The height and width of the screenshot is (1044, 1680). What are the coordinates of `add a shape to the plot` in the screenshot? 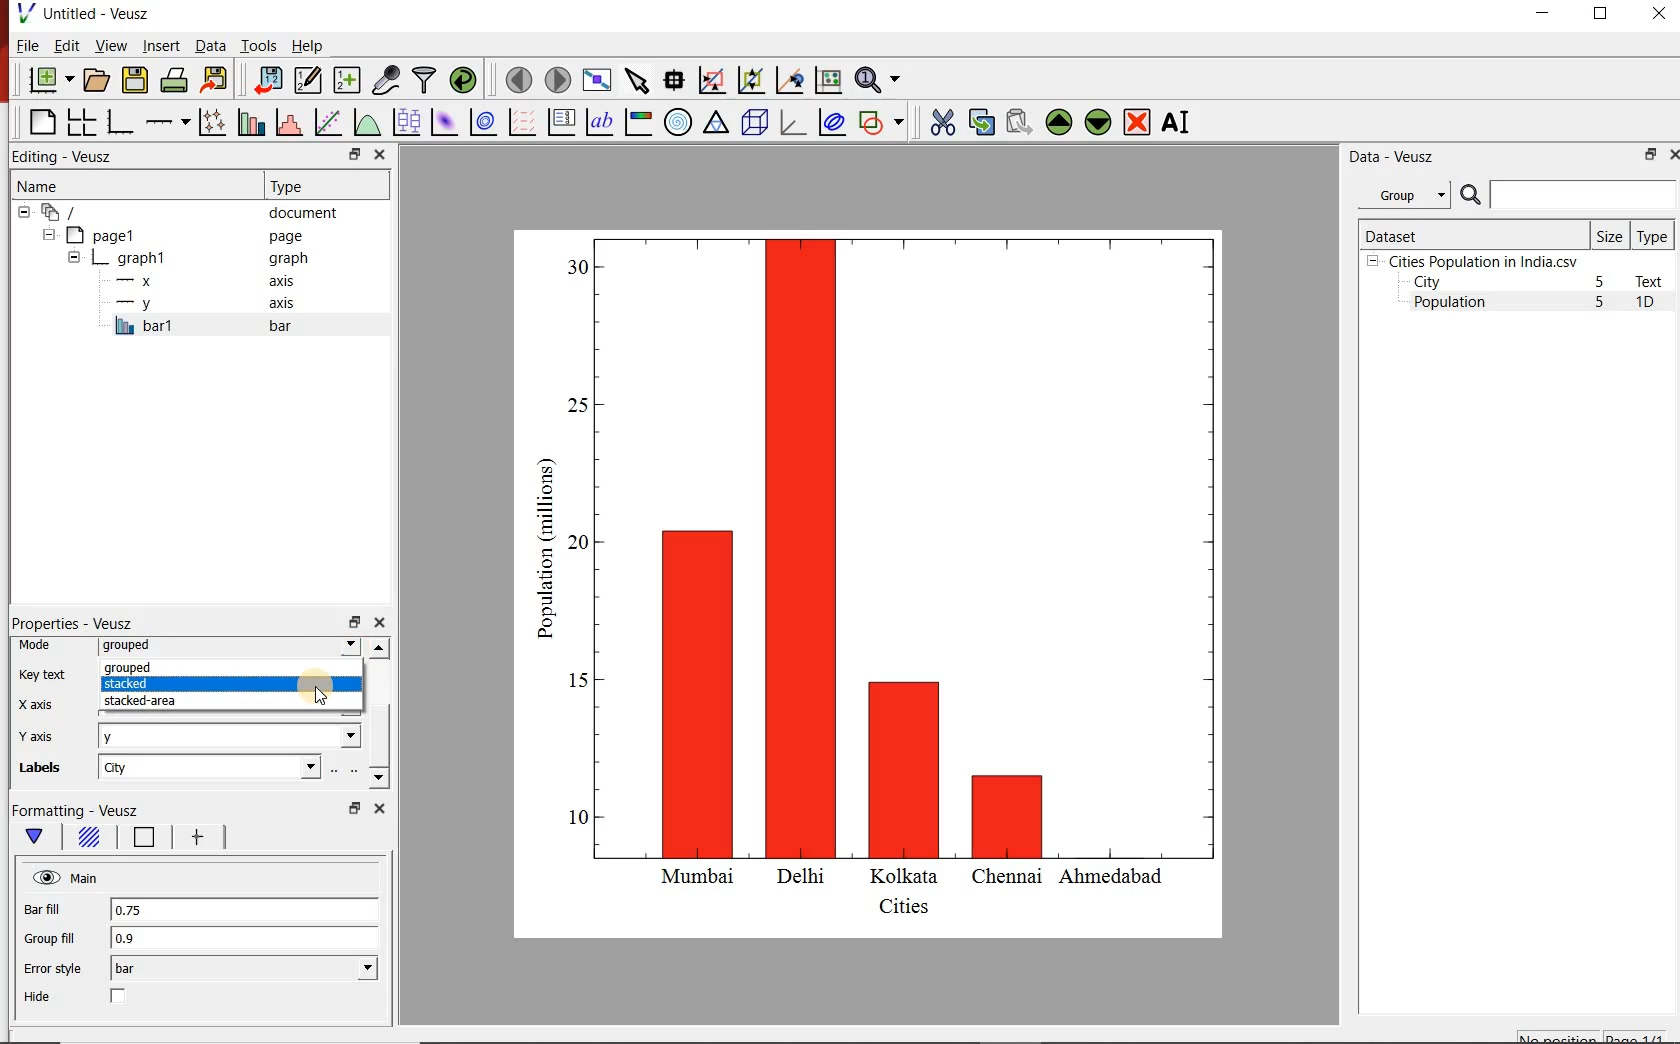 It's located at (882, 121).